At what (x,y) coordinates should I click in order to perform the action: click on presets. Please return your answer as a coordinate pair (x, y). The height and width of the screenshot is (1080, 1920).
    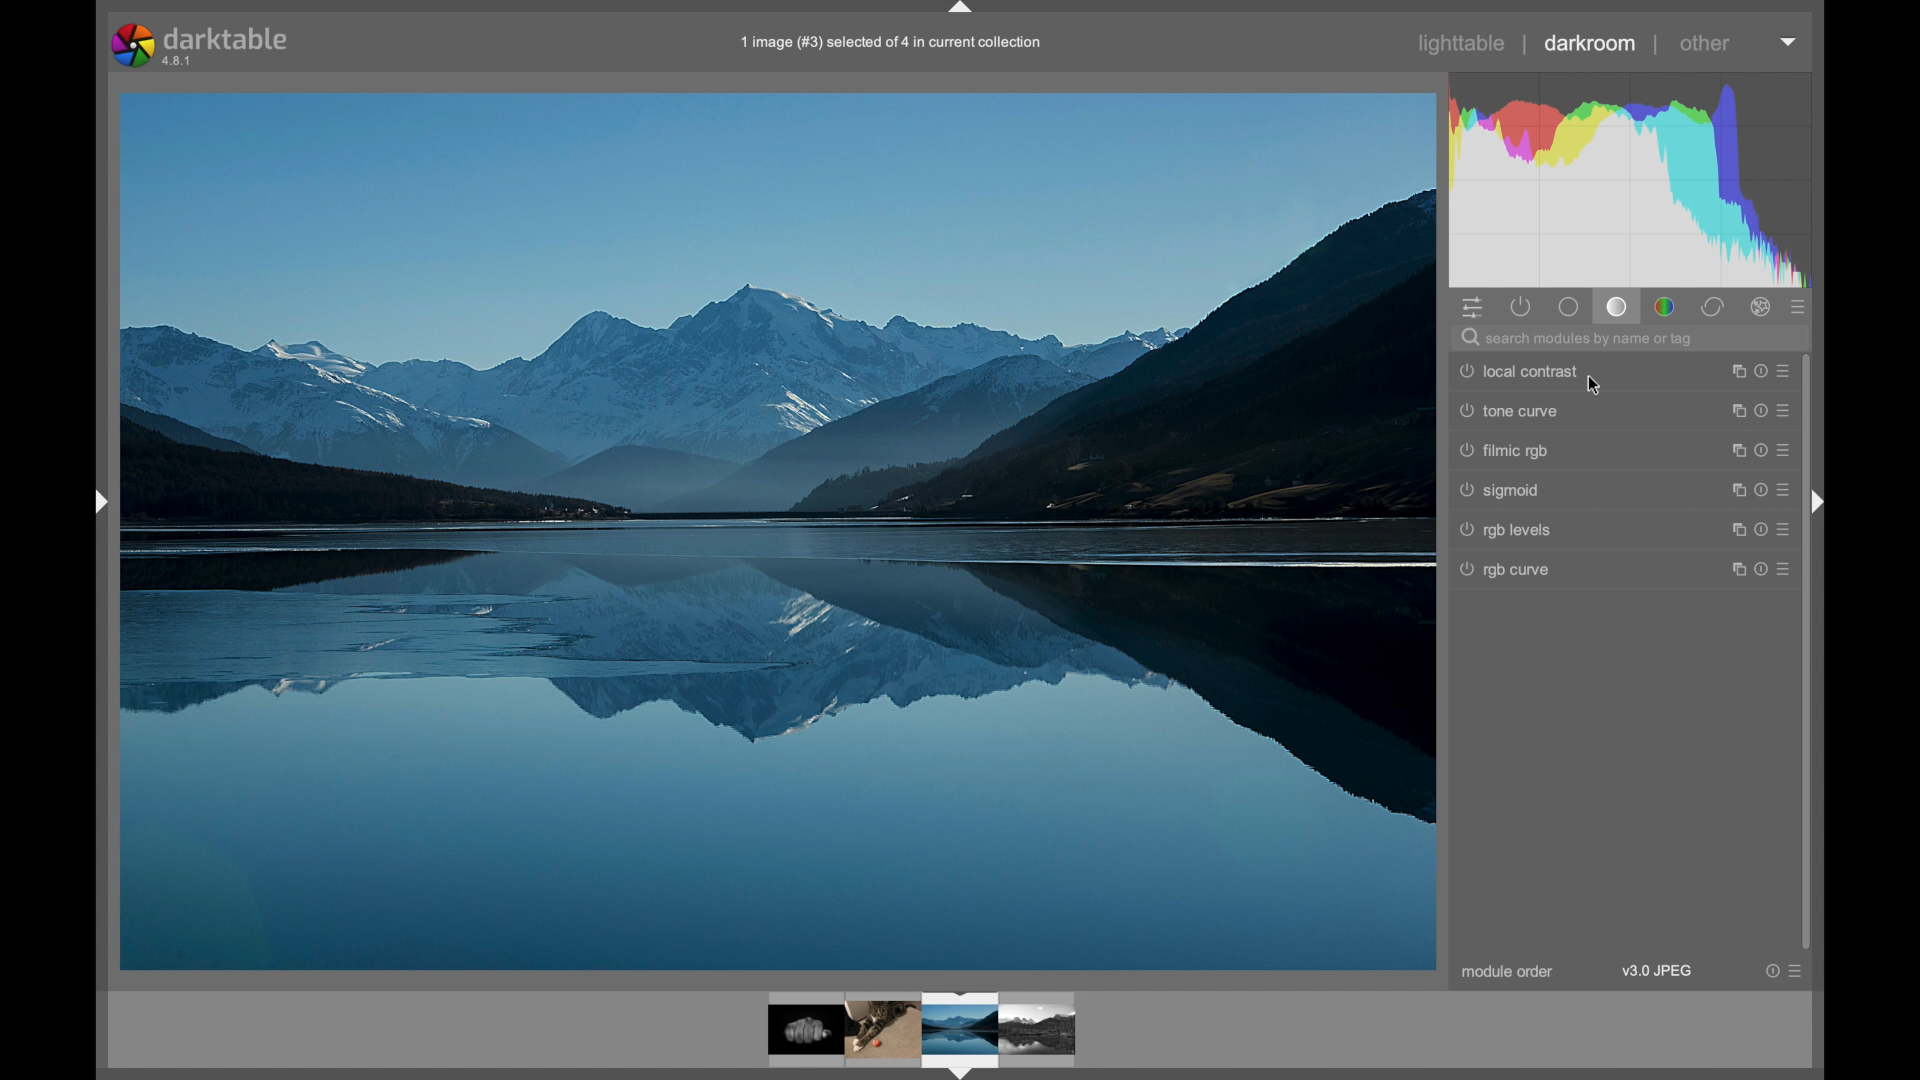
    Looking at the image, I should click on (1802, 309).